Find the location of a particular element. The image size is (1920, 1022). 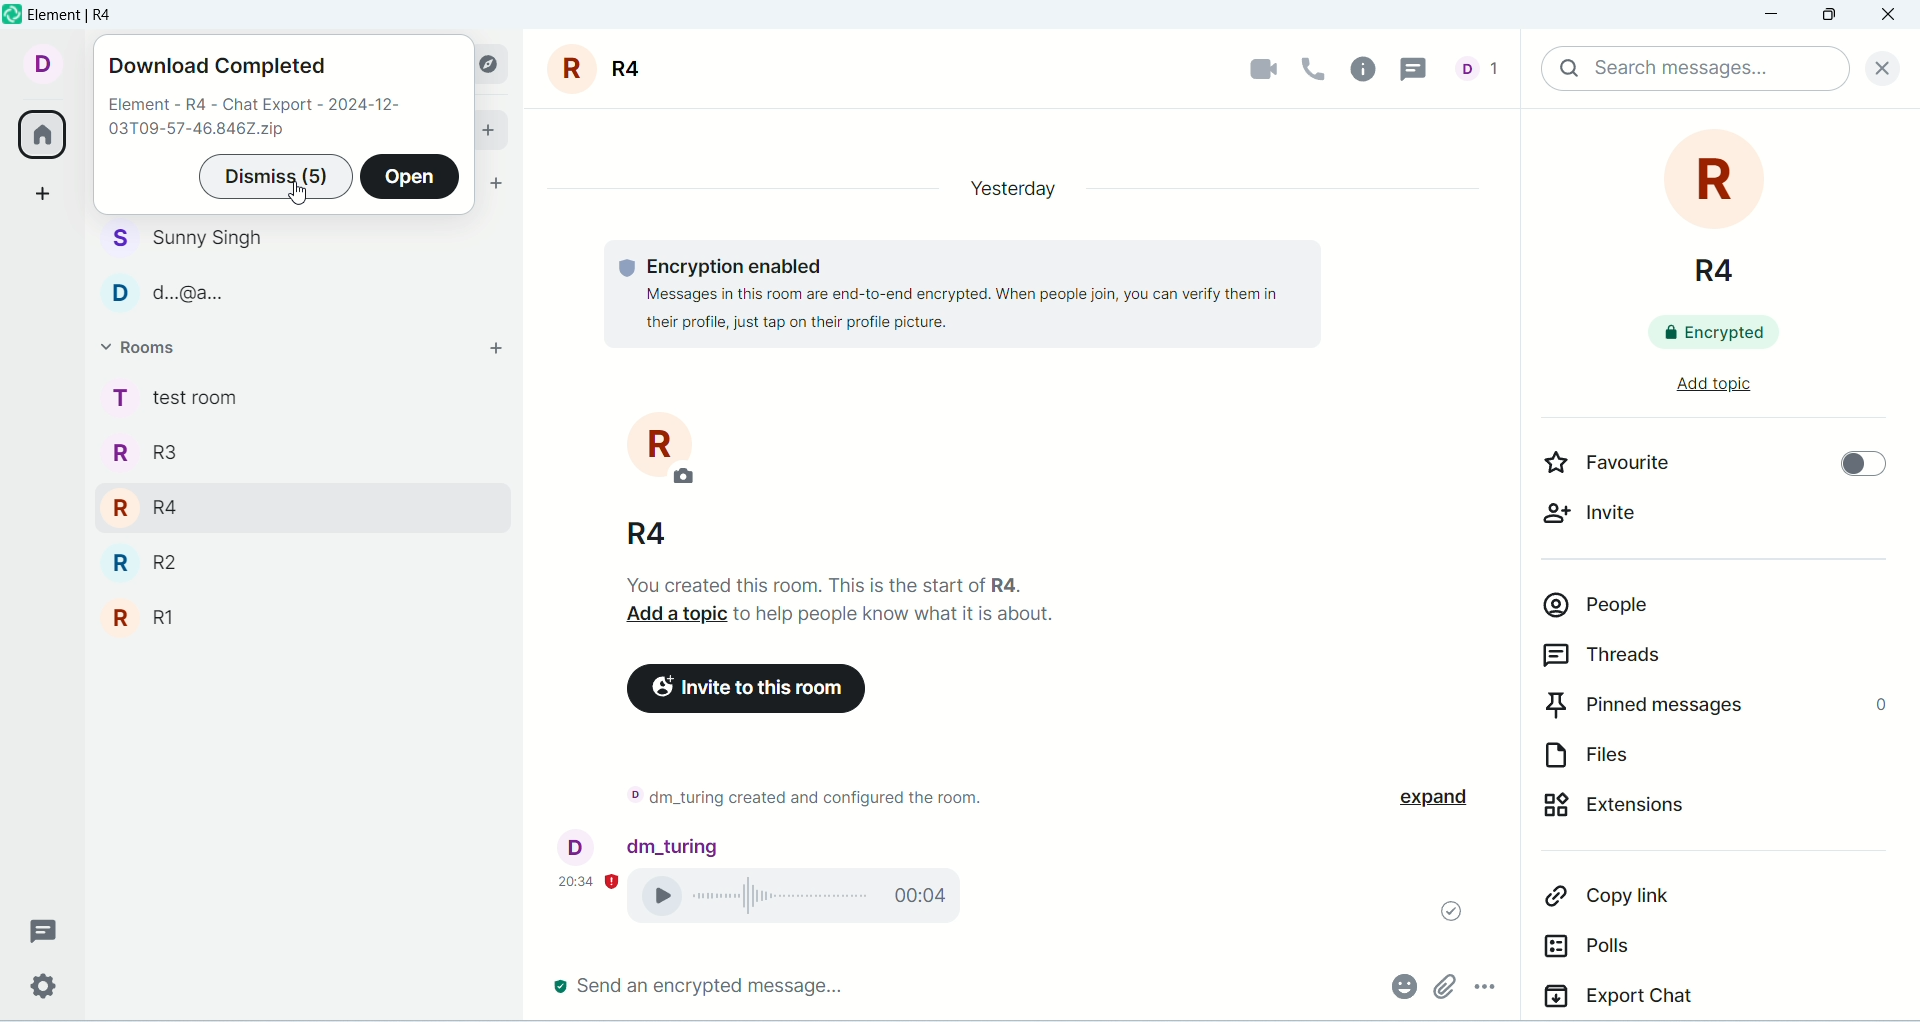

people is located at coordinates (1484, 67).